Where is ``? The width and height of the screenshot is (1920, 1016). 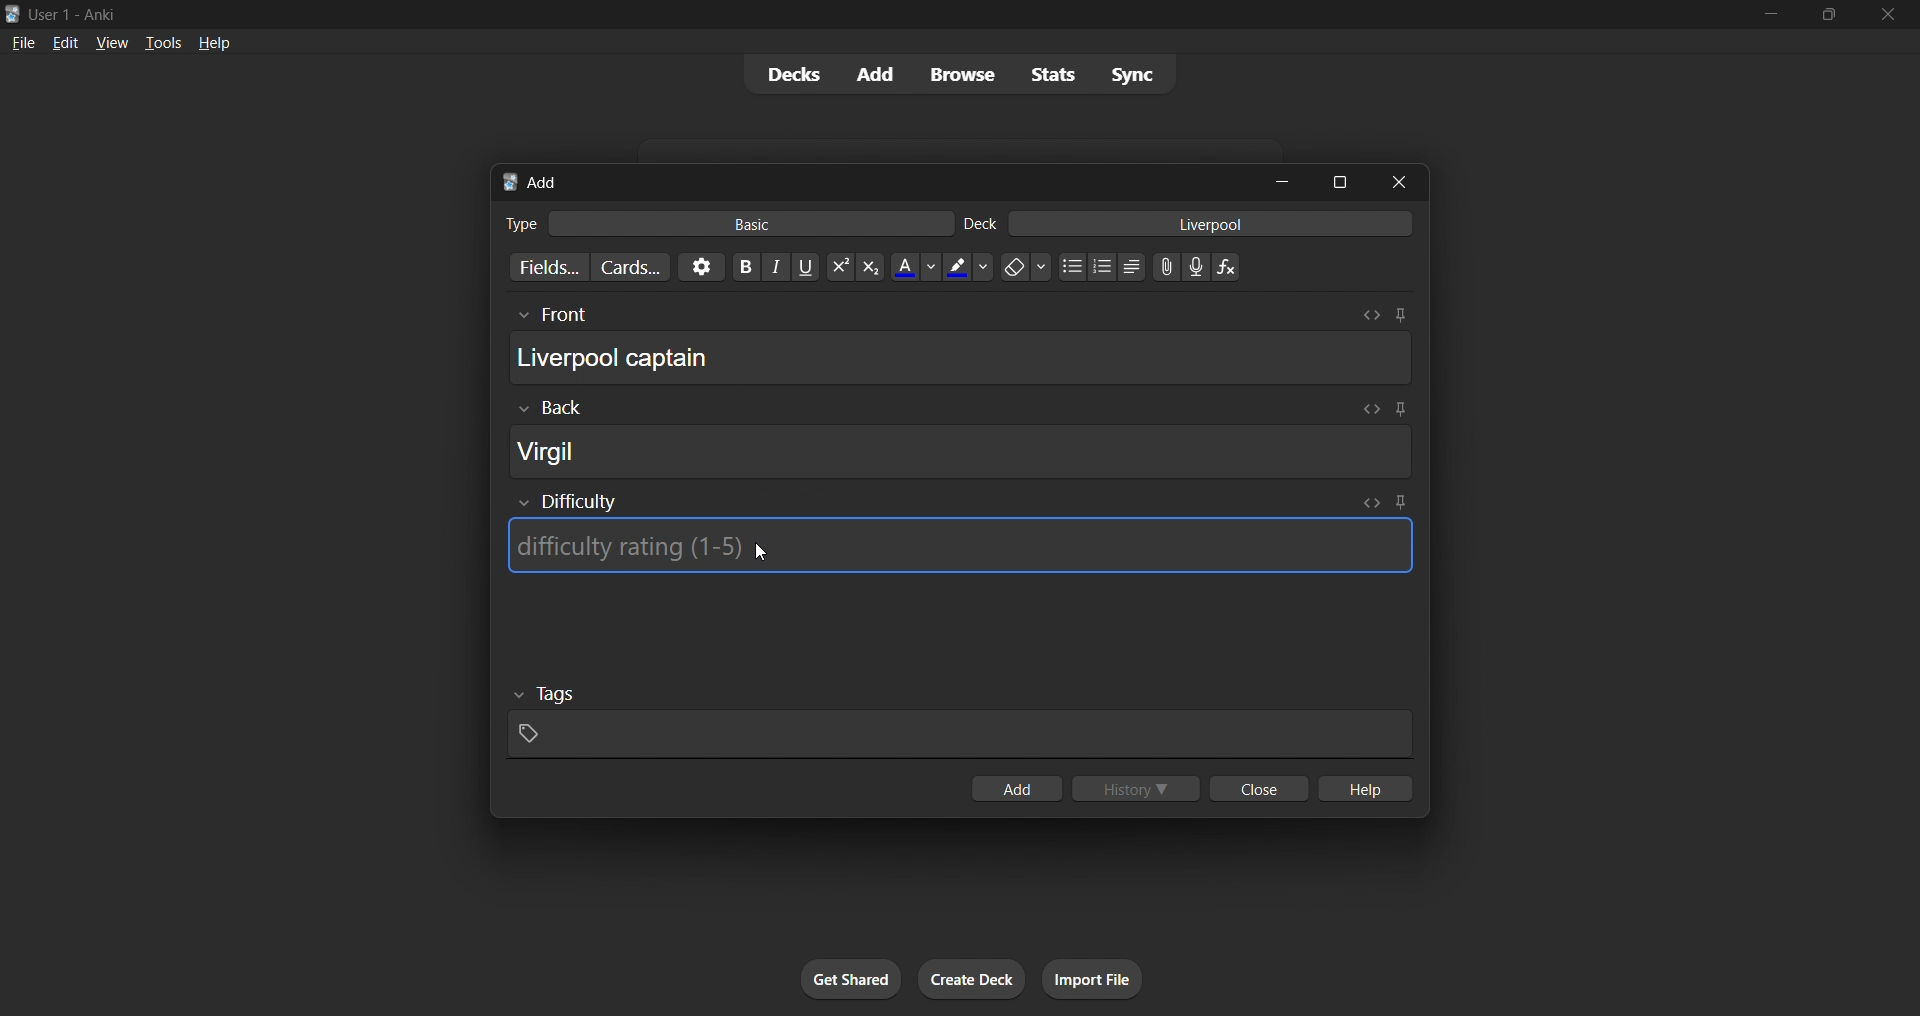
 is located at coordinates (551, 316).